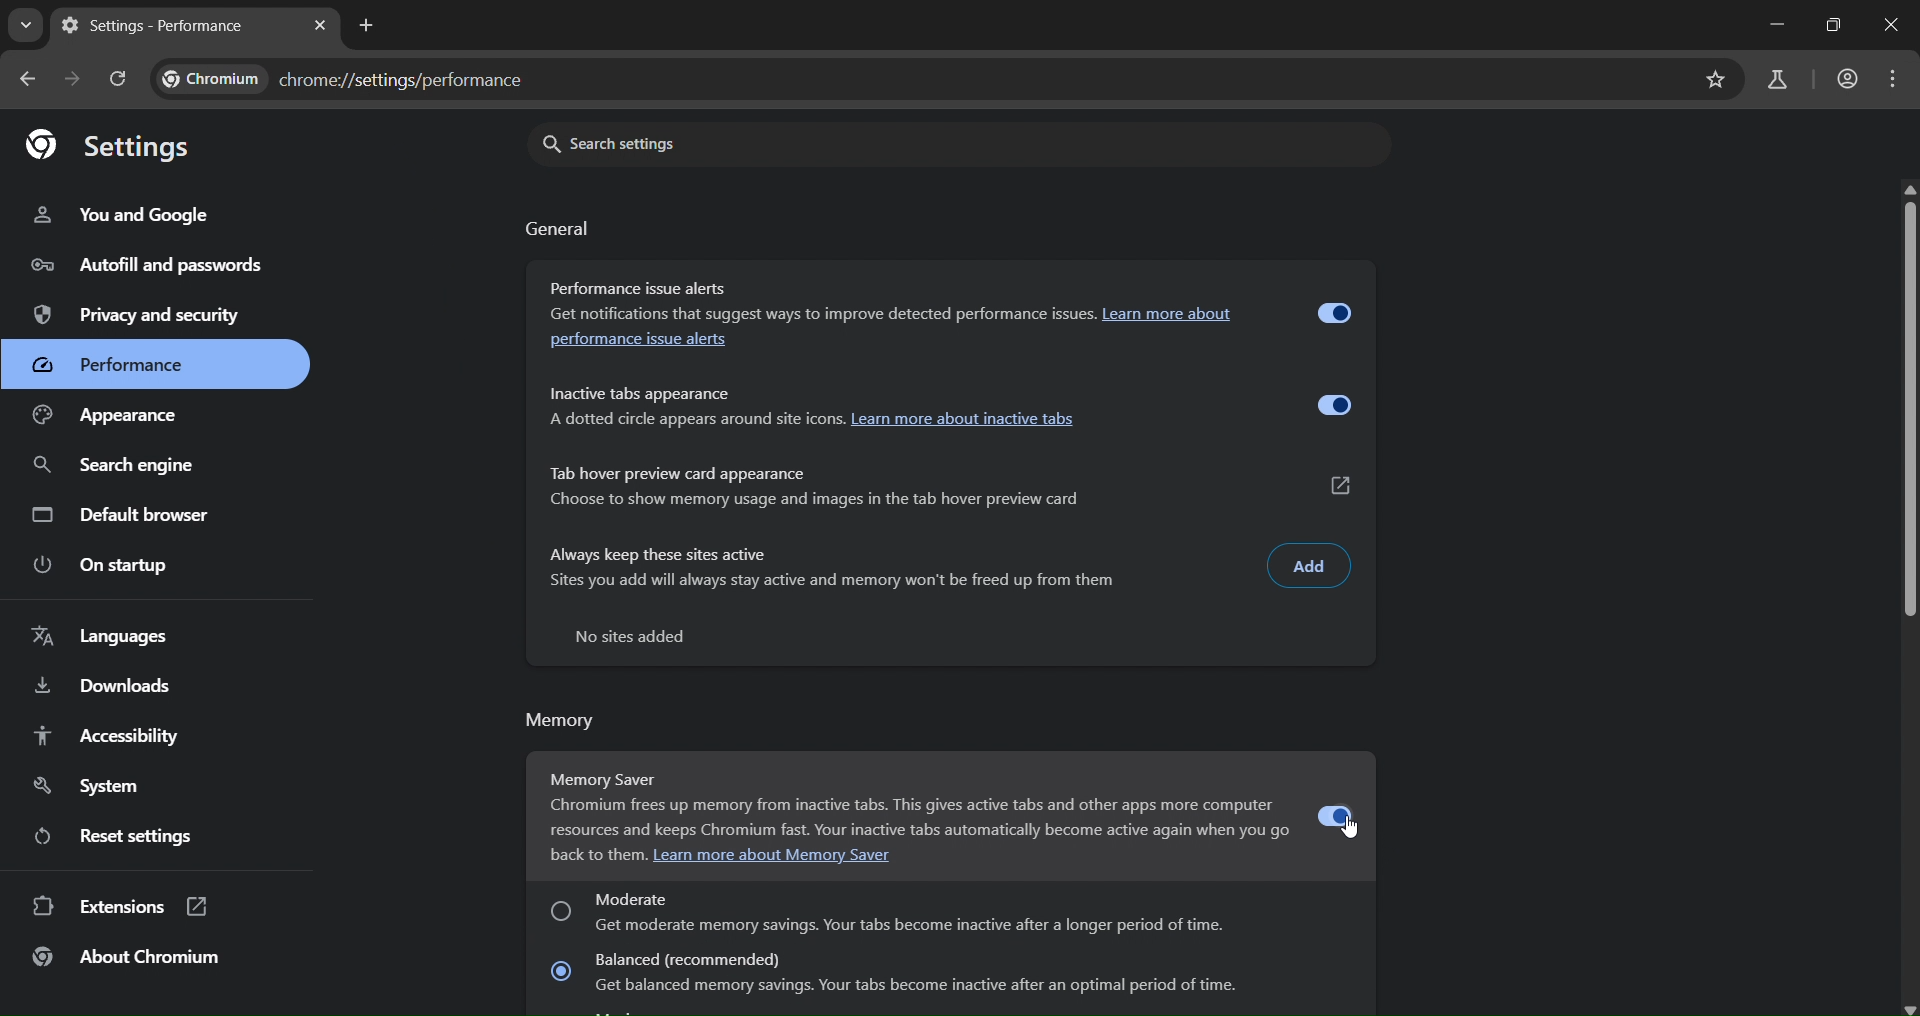  Describe the element at coordinates (136, 416) in the screenshot. I see `Appearance` at that location.